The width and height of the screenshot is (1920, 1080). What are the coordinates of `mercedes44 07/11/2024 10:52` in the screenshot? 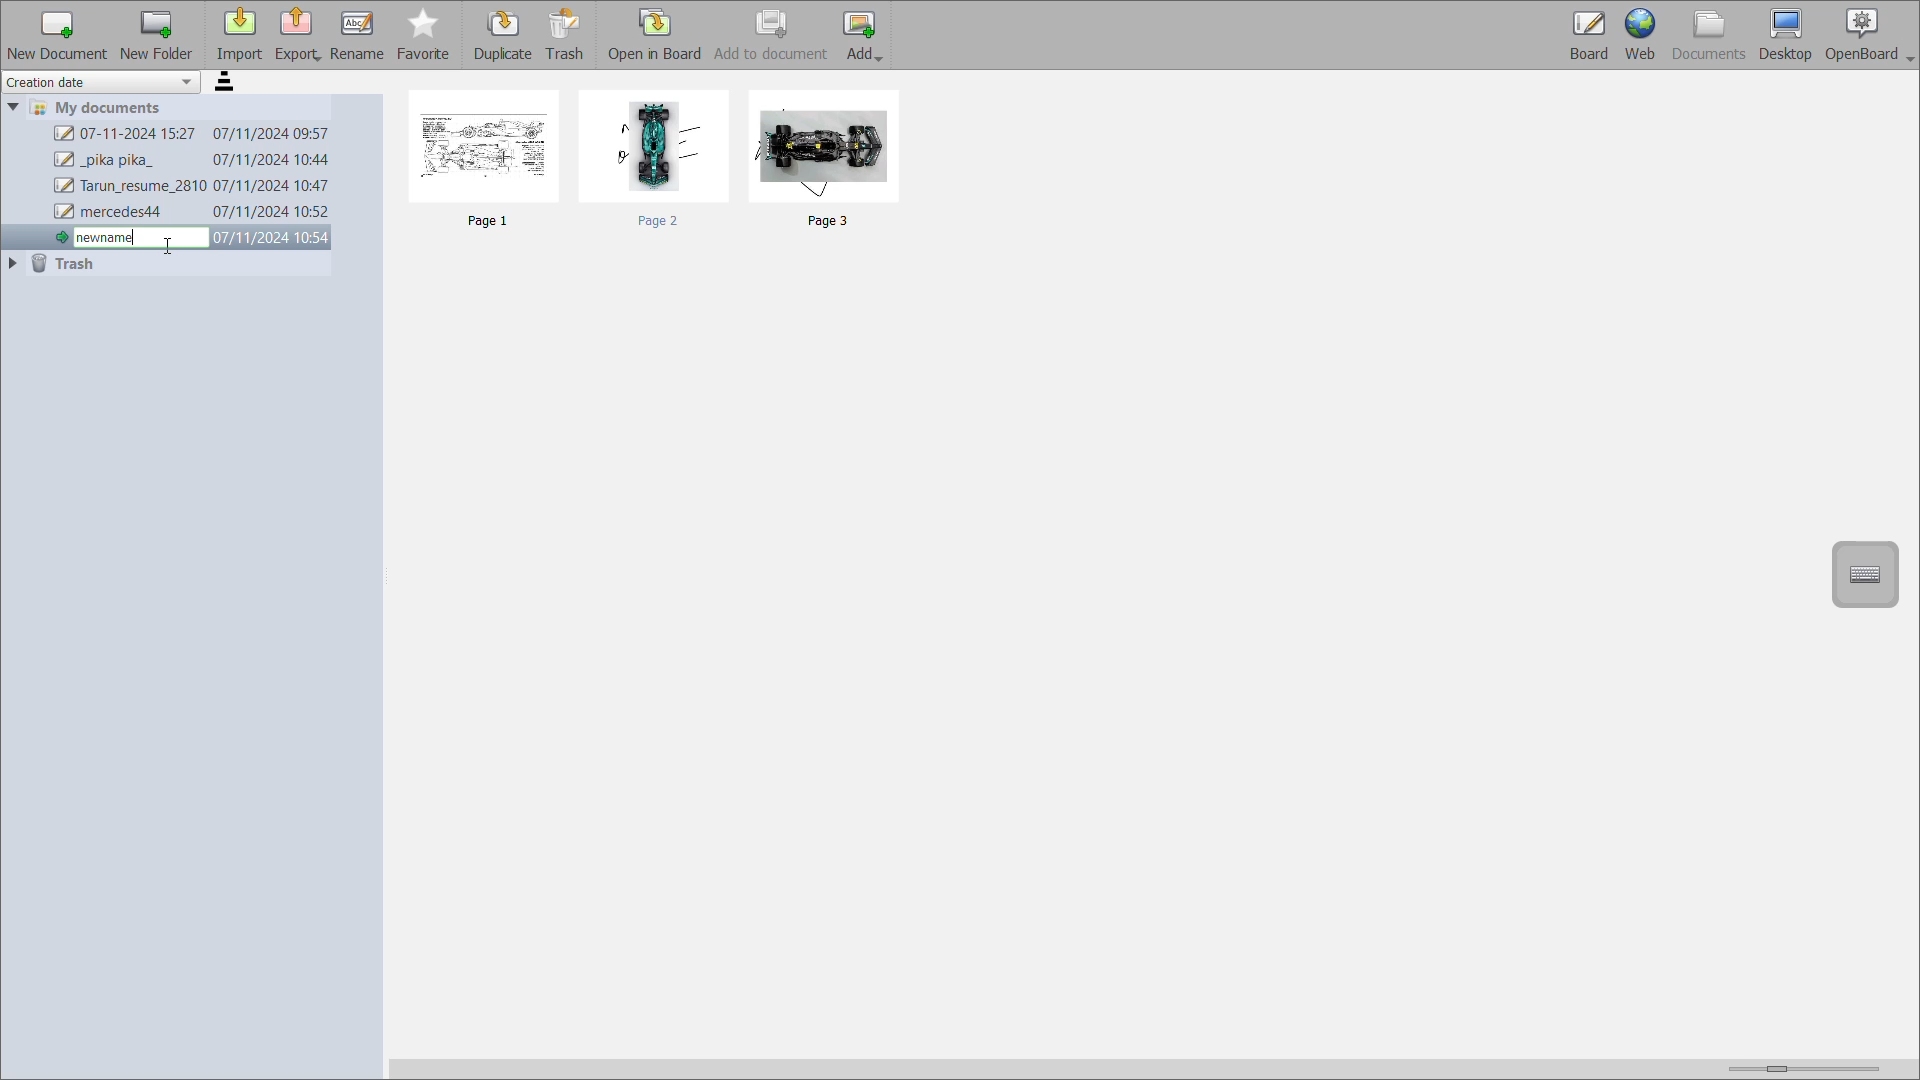 It's located at (192, 213).